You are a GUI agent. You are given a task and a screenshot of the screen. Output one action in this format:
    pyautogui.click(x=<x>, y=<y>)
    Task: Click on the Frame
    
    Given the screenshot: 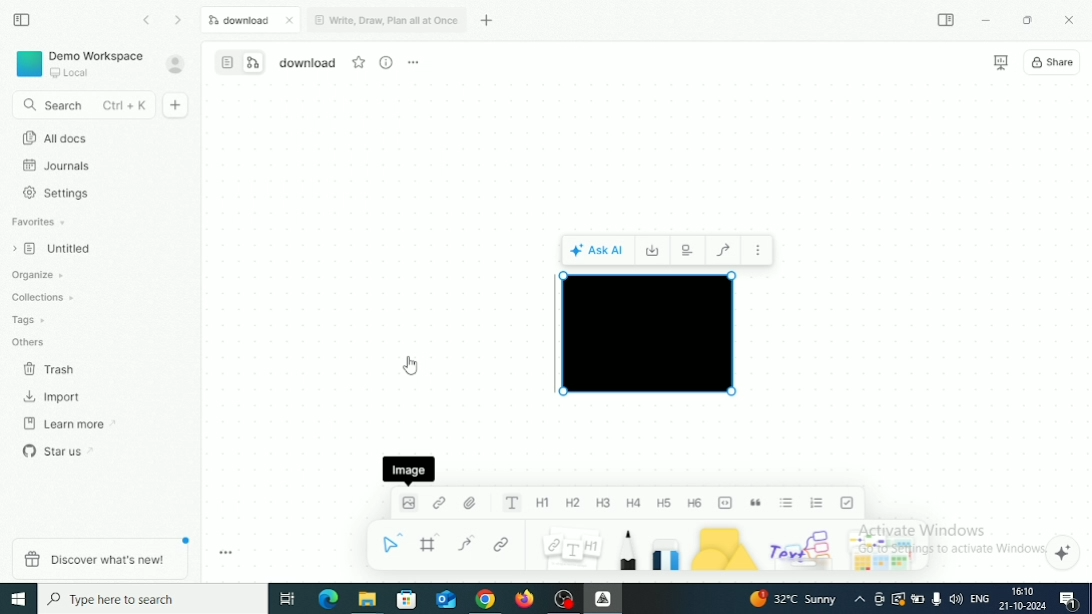 What is the action you would take?
    pyautogui.click(x=432, y=543)
    